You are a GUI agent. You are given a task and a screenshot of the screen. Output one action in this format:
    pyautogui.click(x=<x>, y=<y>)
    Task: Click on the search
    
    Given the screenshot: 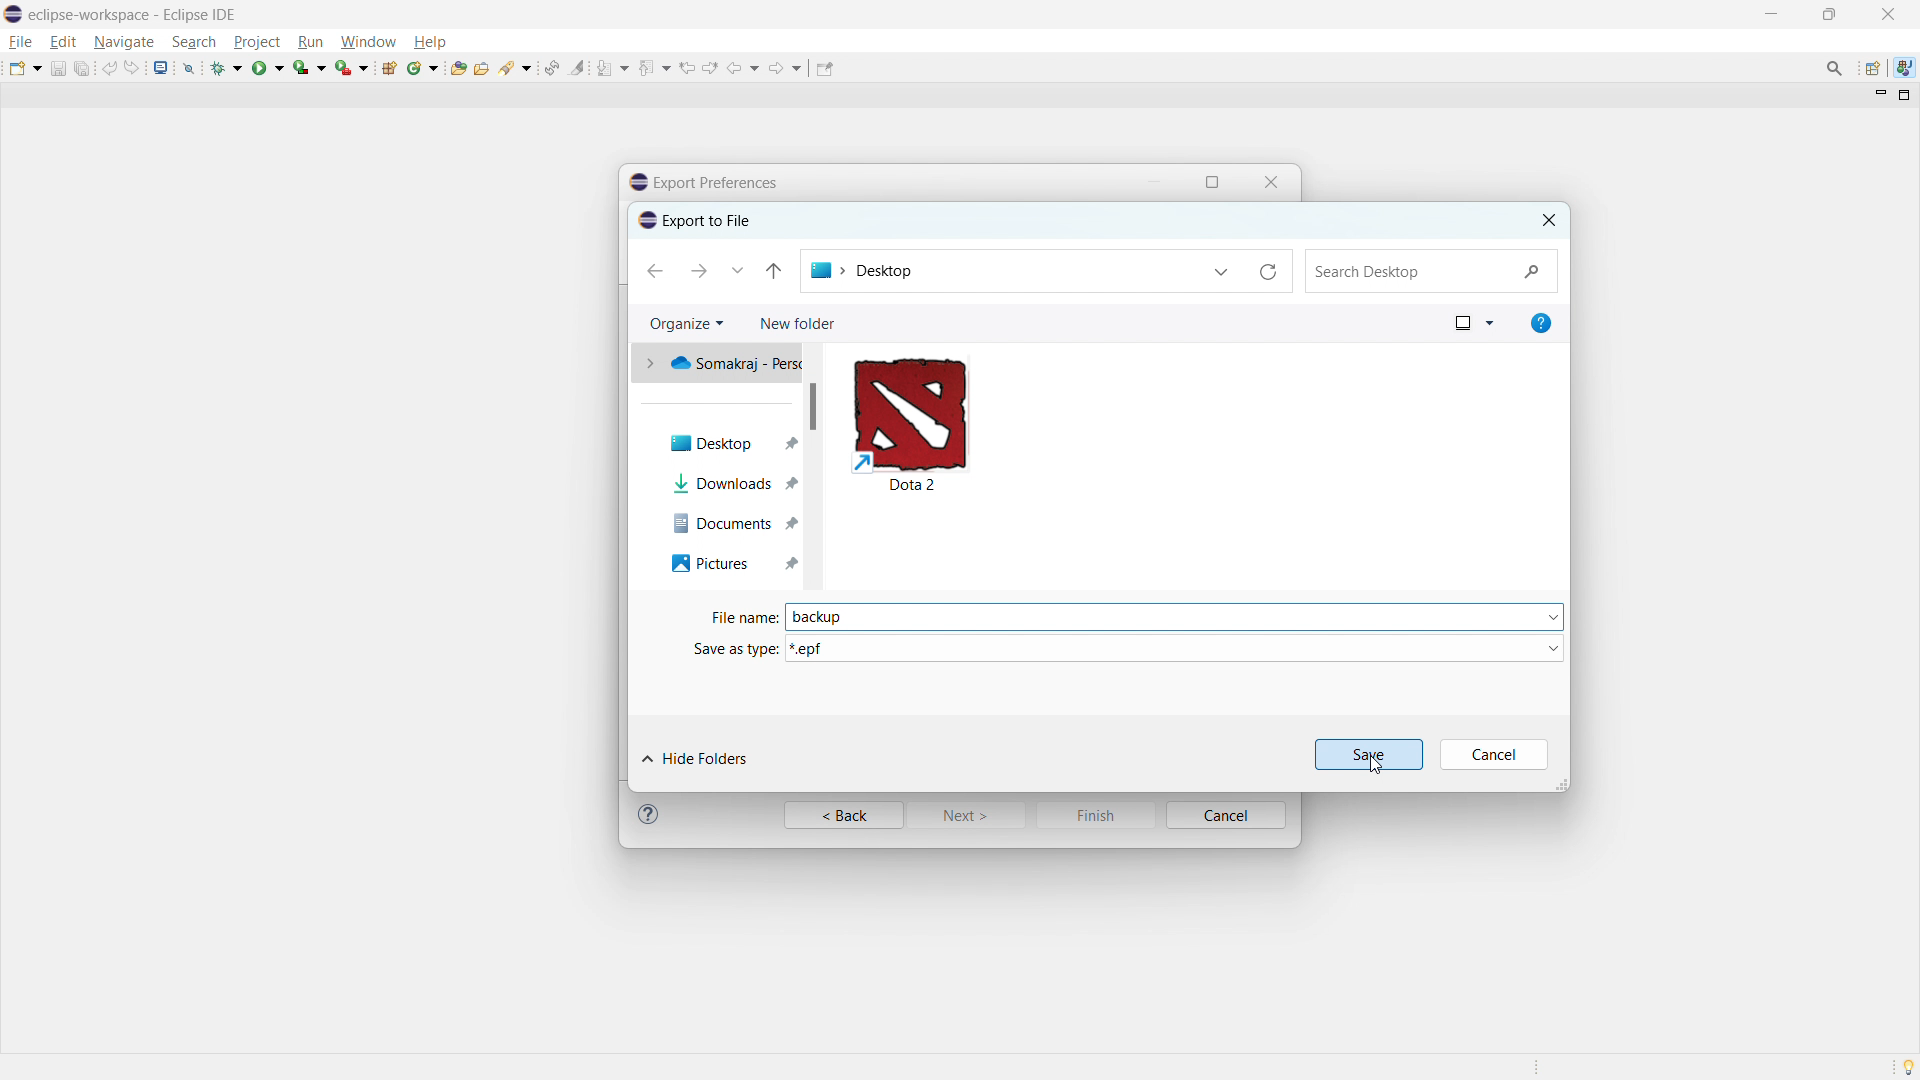 What is the action you would take?
    pyautogui.click(x=516, y=66)
    